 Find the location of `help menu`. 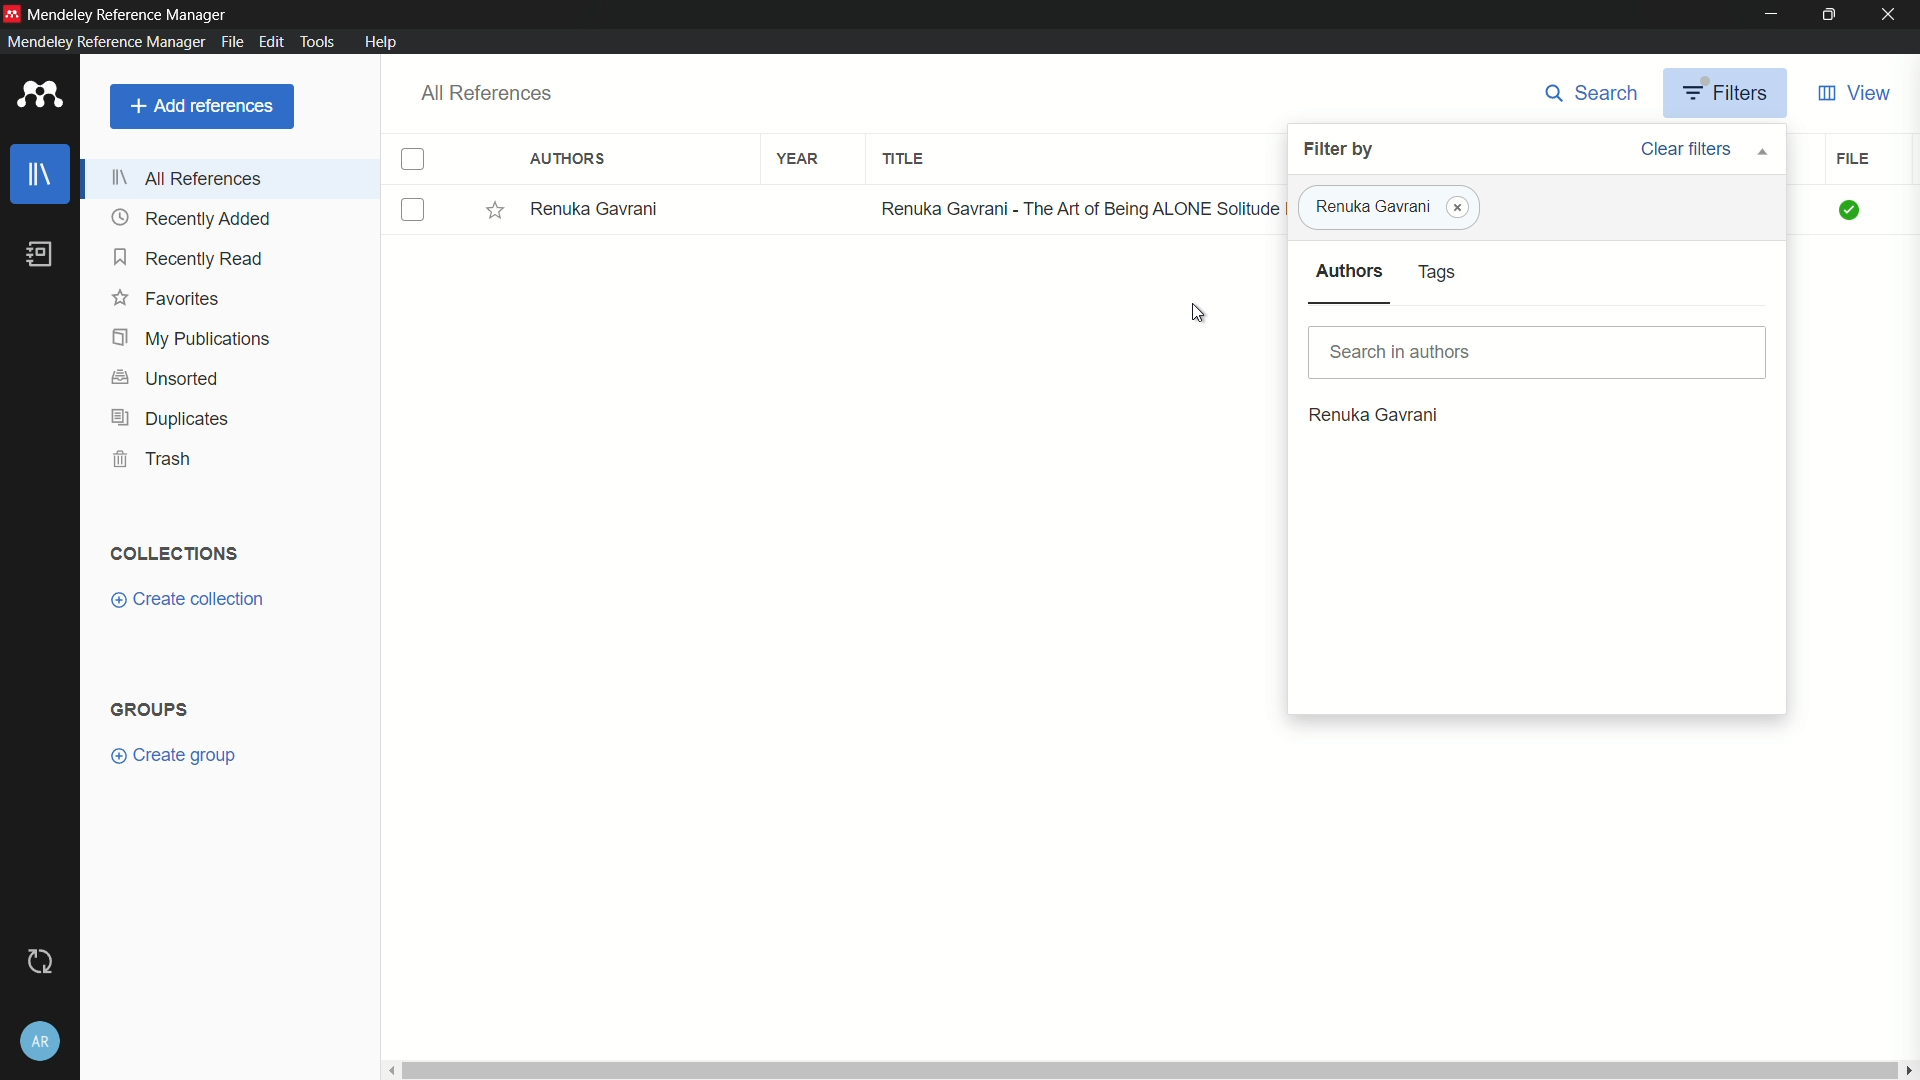

help menu is located at coordinates (381, 40).